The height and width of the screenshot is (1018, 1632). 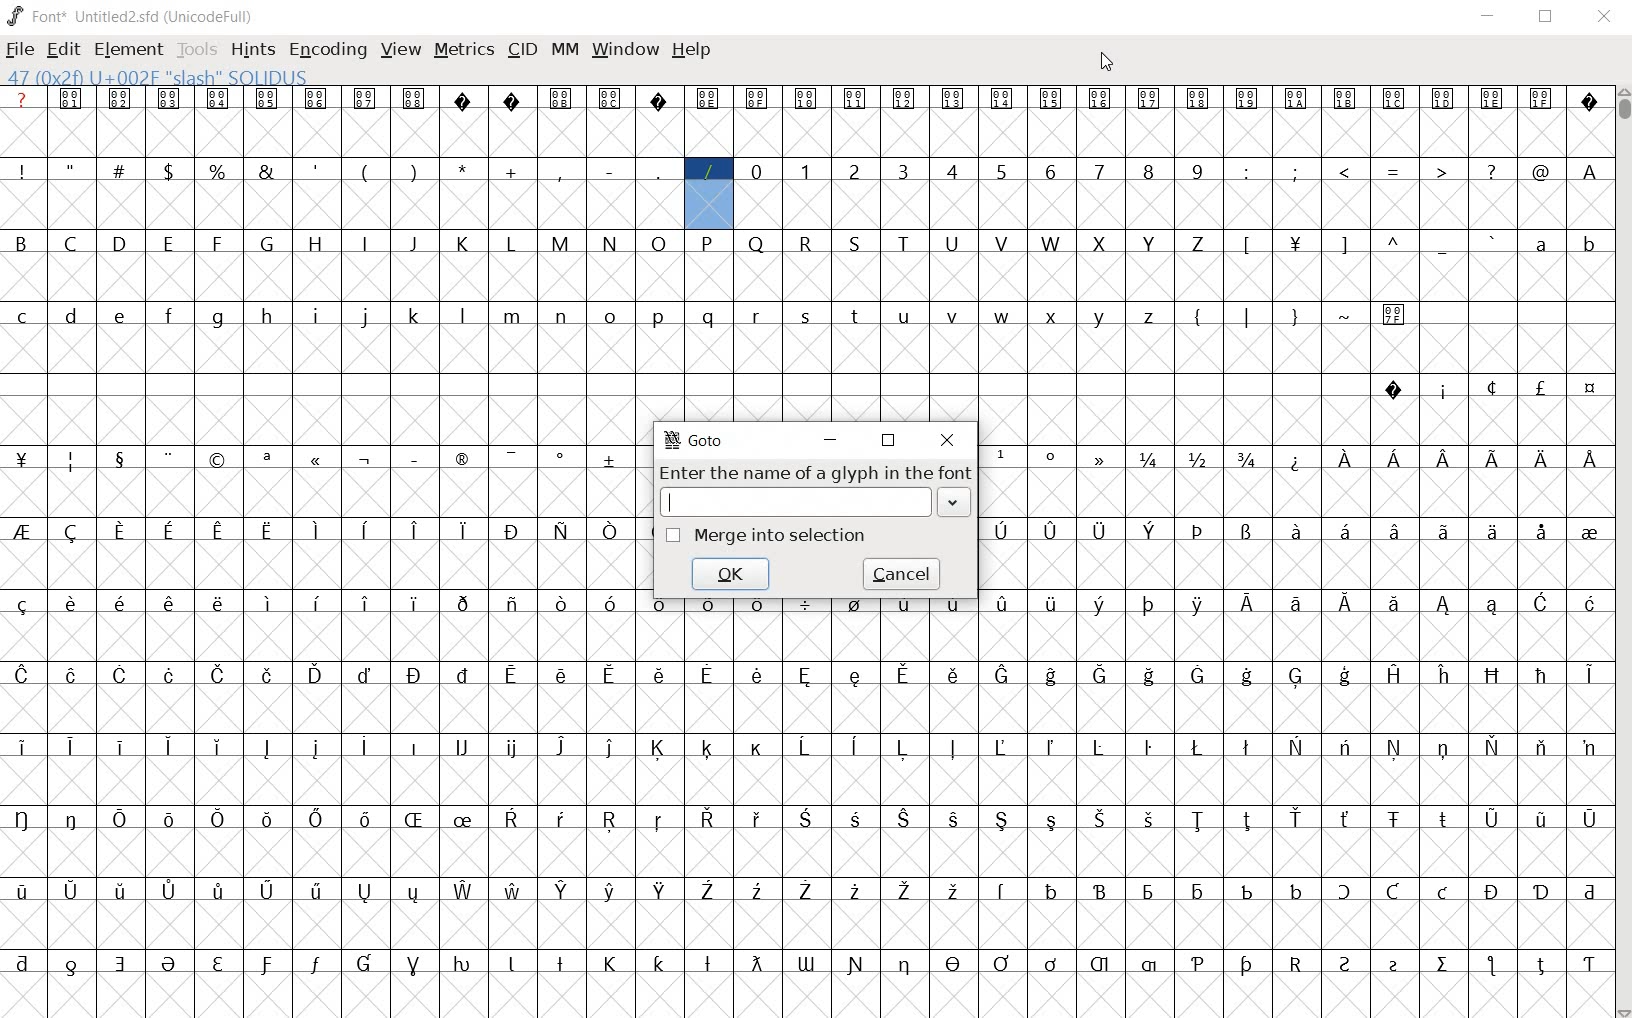 I want to click on glyph, so click(x=510, y=964).